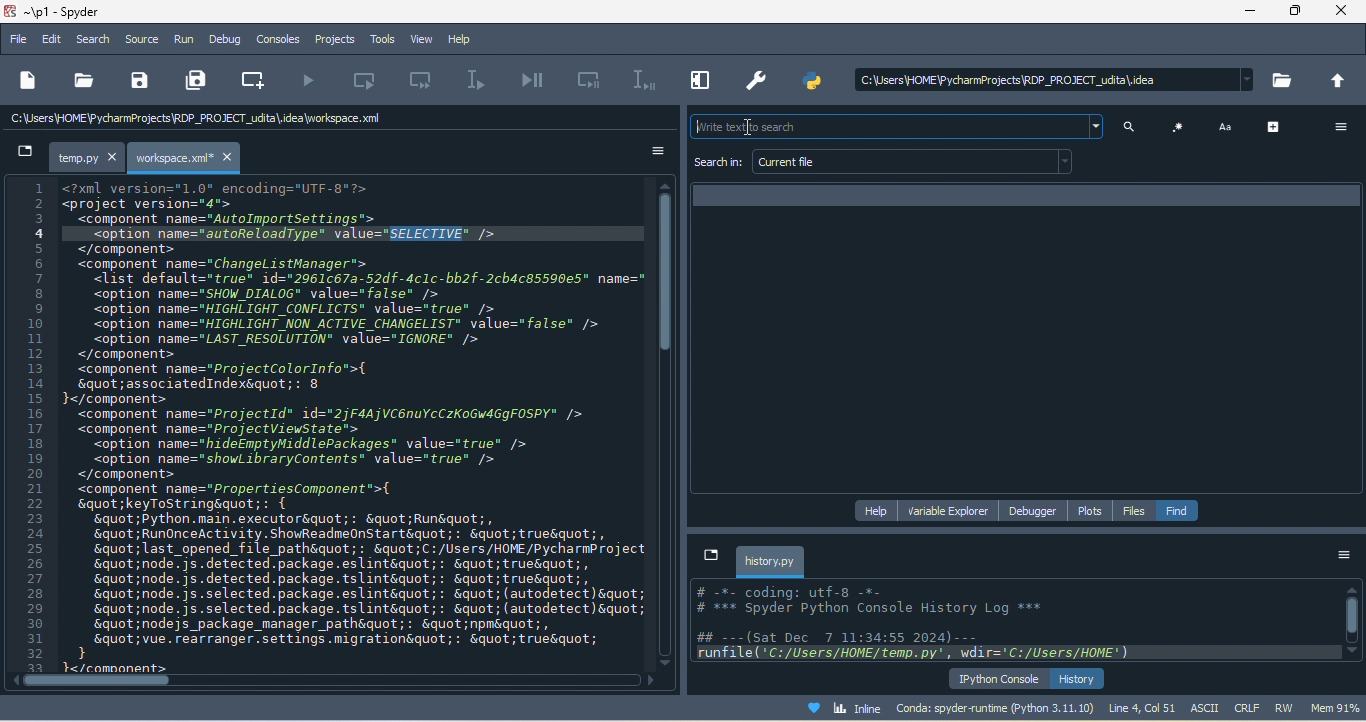 The image size is (1366, 722). Describe the element at coordinates (88, 158) in the screenshot. I see `temp.py tab` at that location.